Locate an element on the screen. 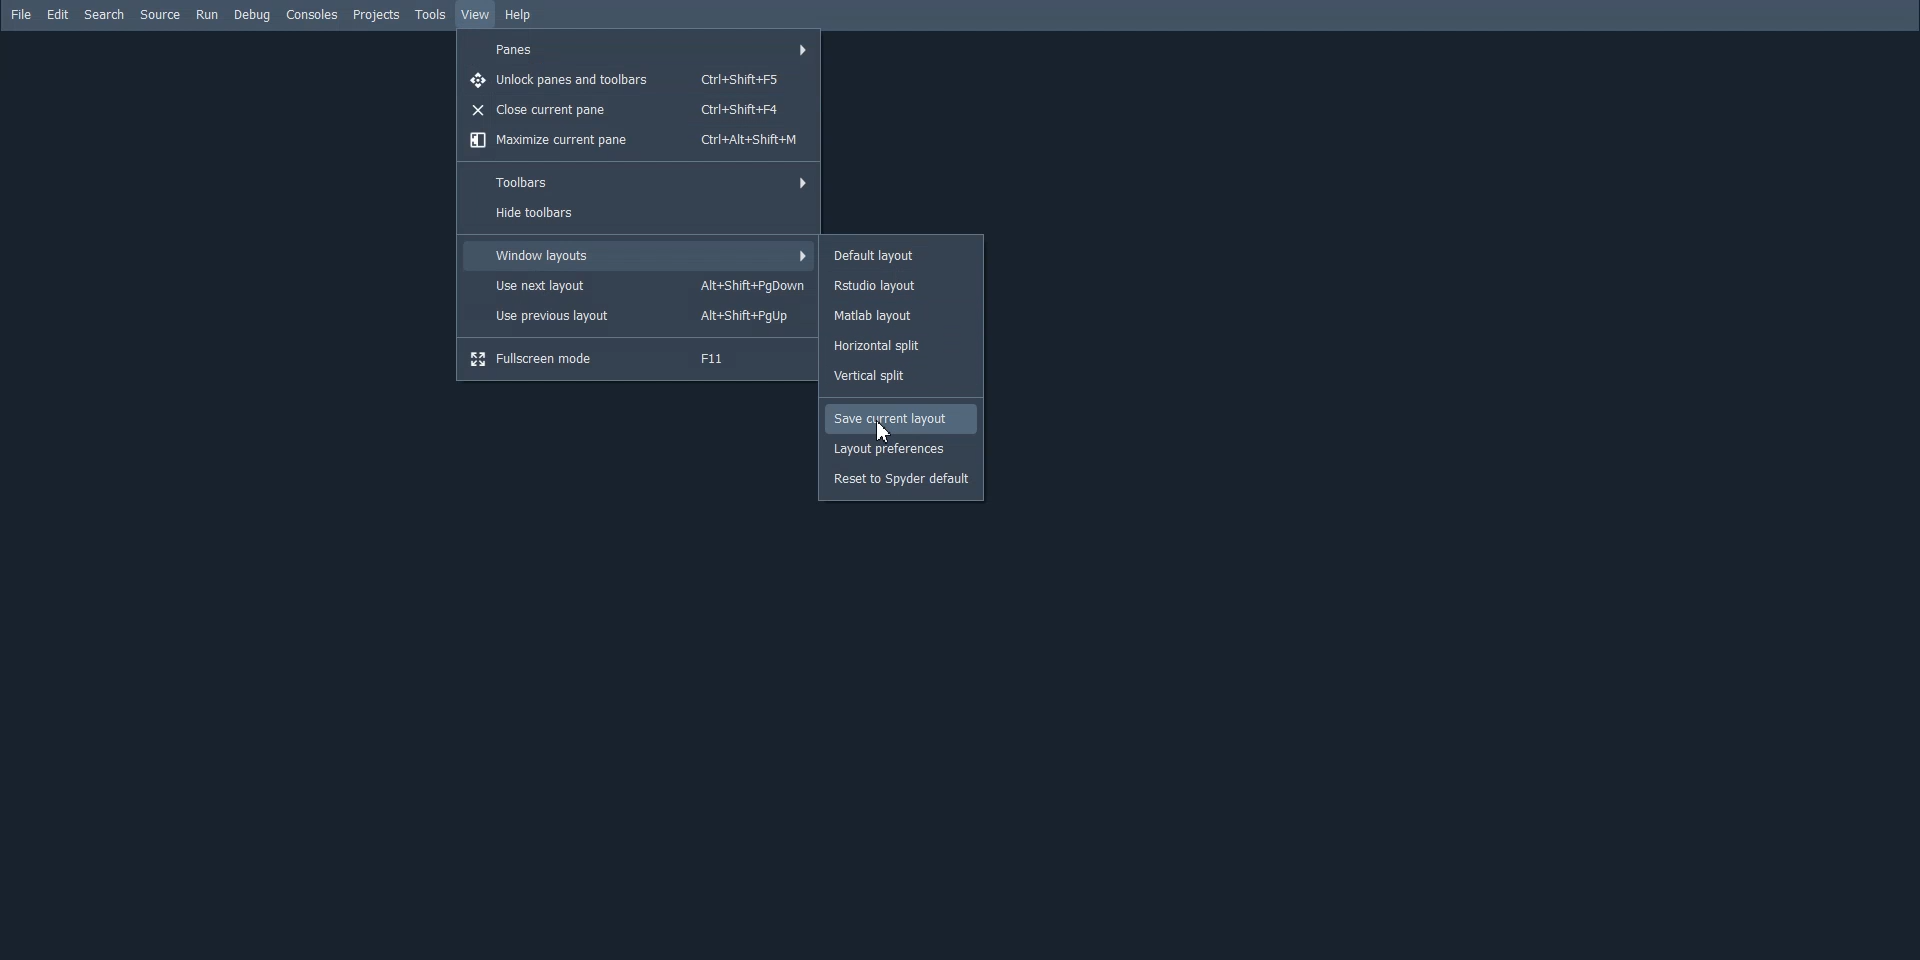 The image size is (1920, 960). Cursor is located at coordinates (885, 431).